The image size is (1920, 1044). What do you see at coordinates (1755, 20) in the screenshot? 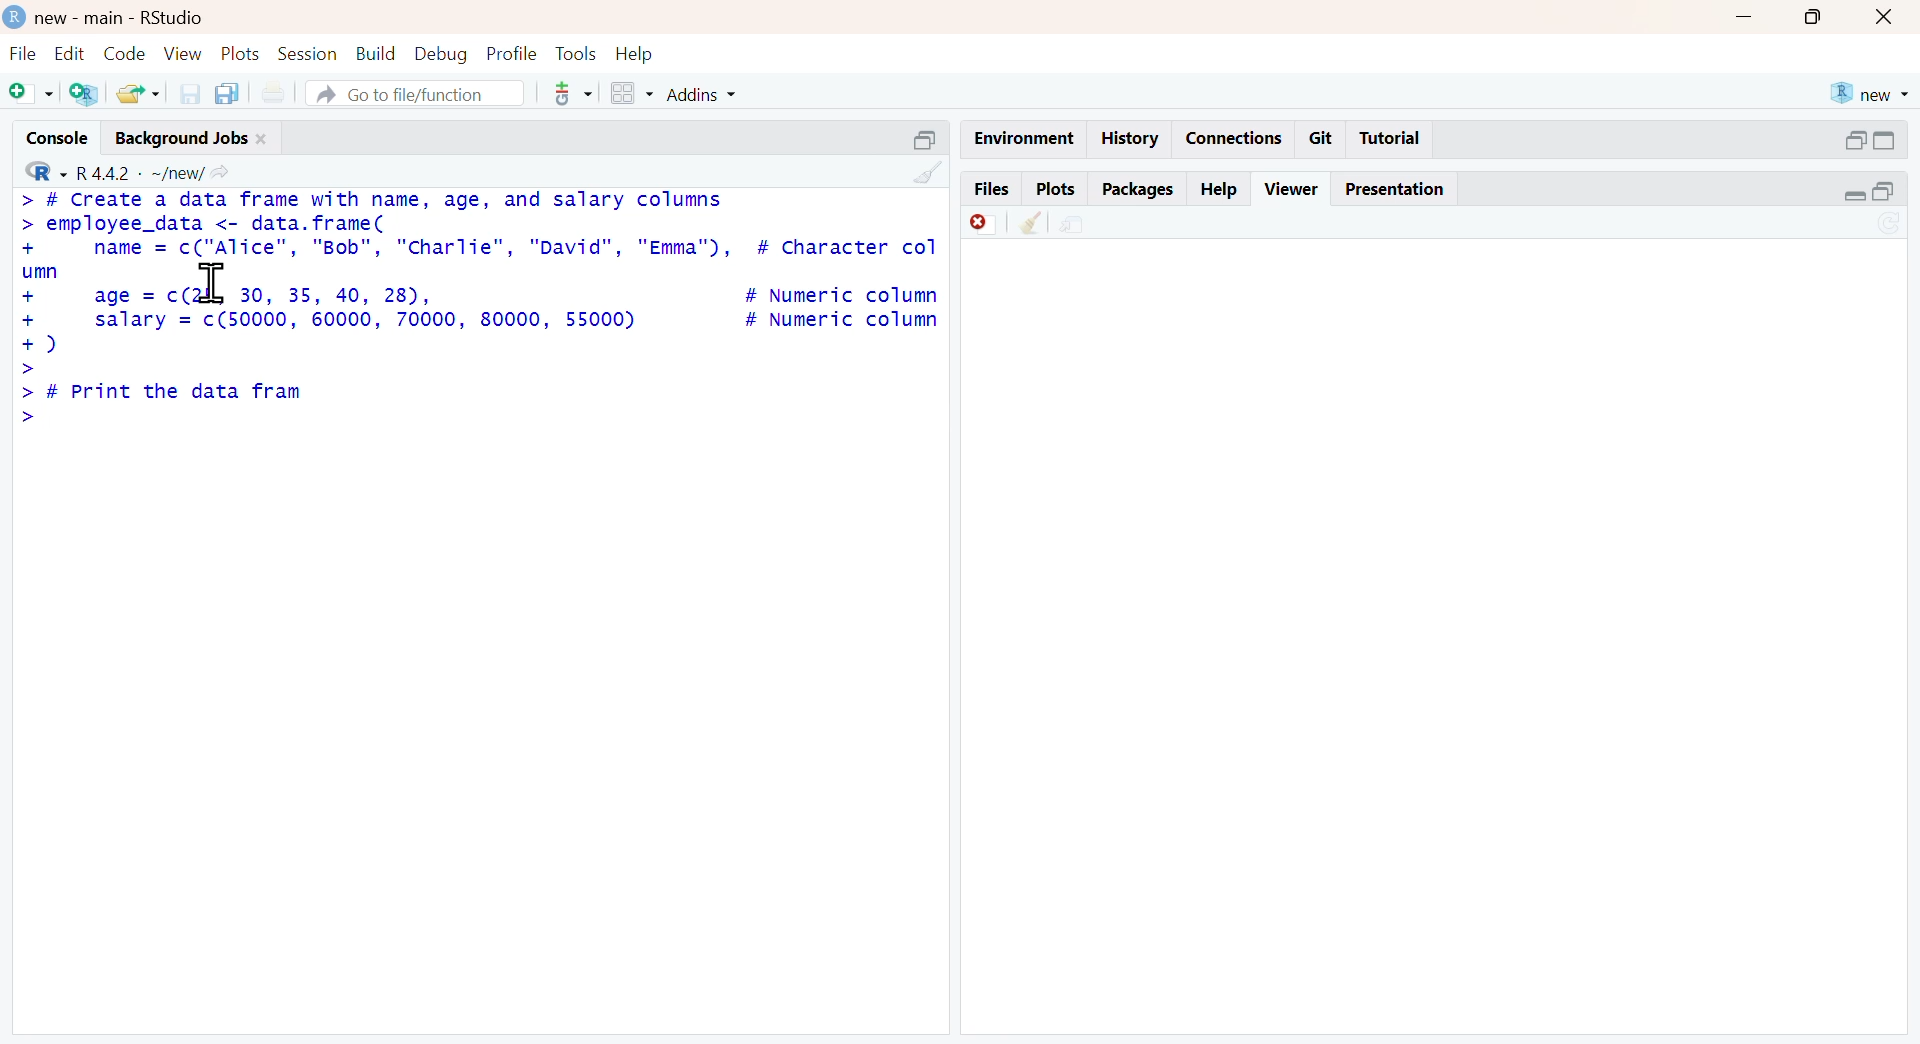
I see `minimize` at bounding box center [1755, 20].